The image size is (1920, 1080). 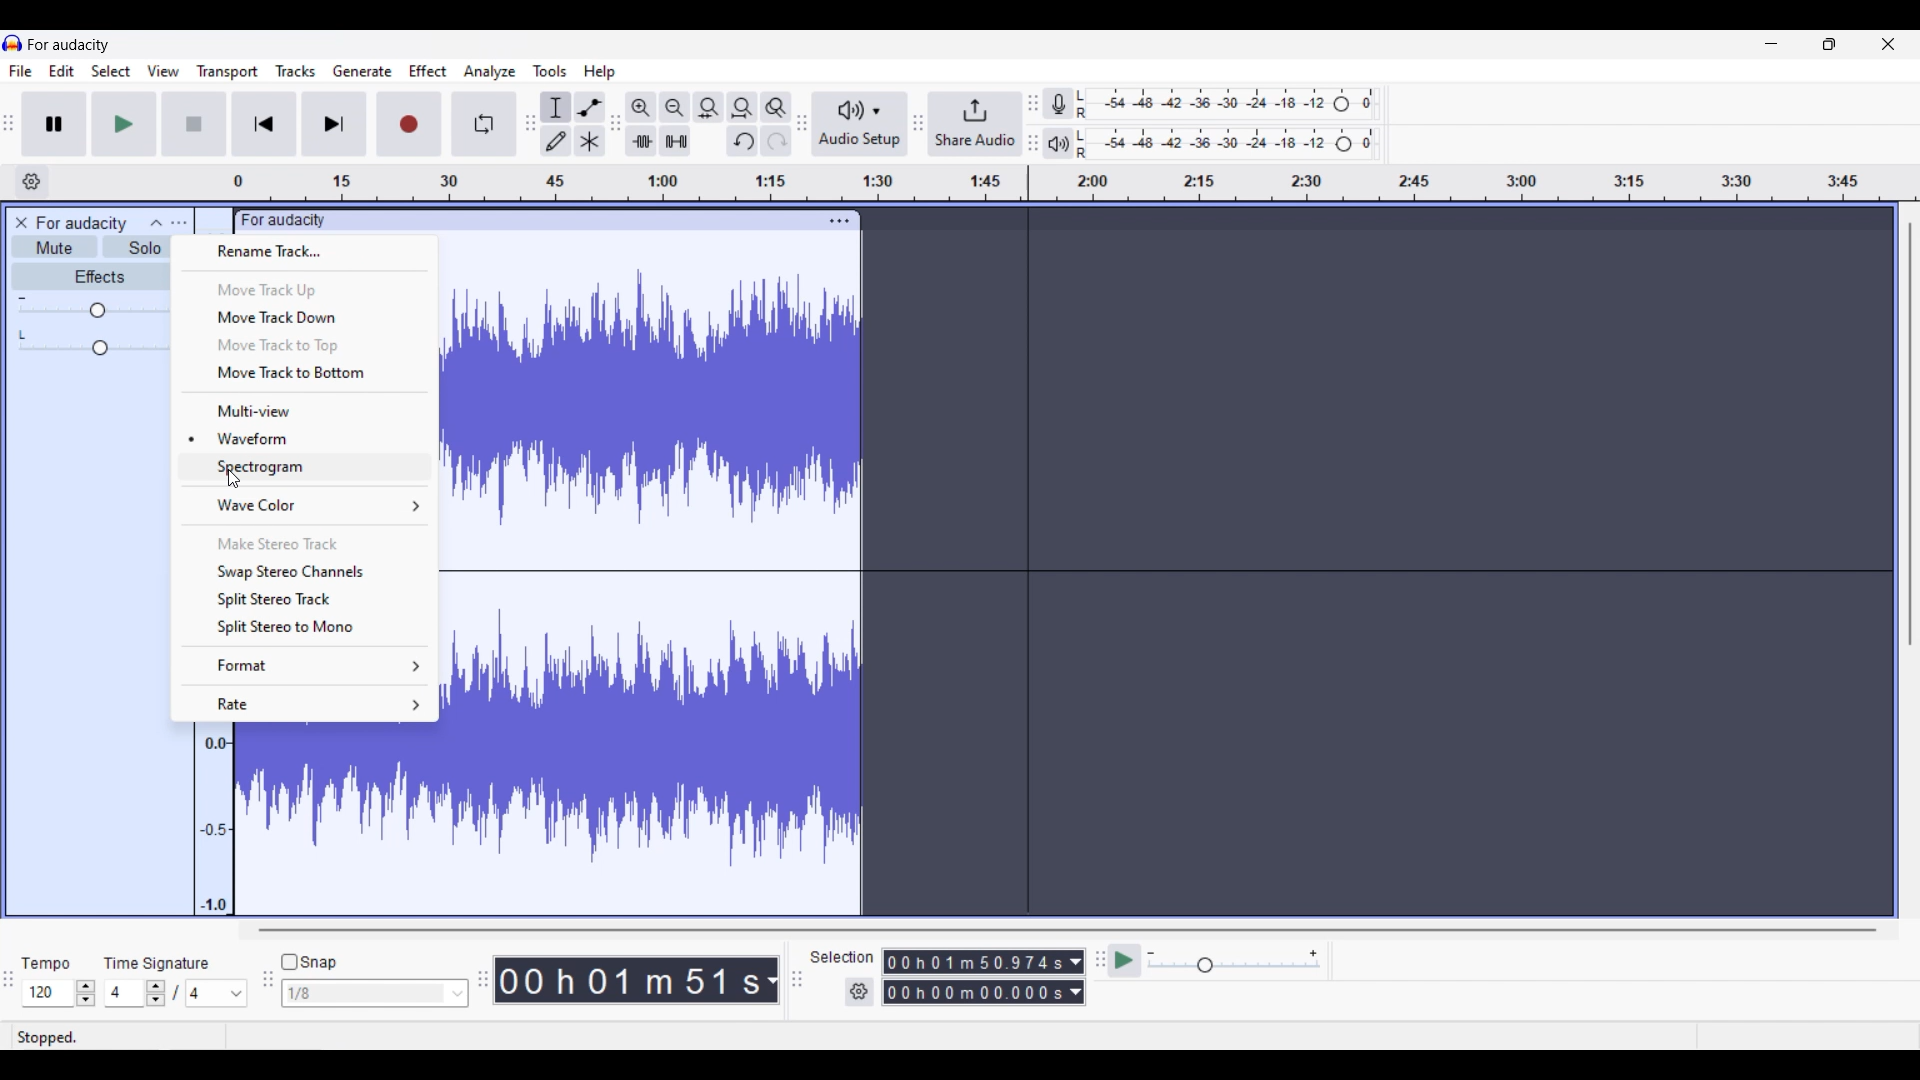 What do you see at coordinates (590, 141) in the screenshot?
I see `Multi tool` at bounding box center [590, 141].